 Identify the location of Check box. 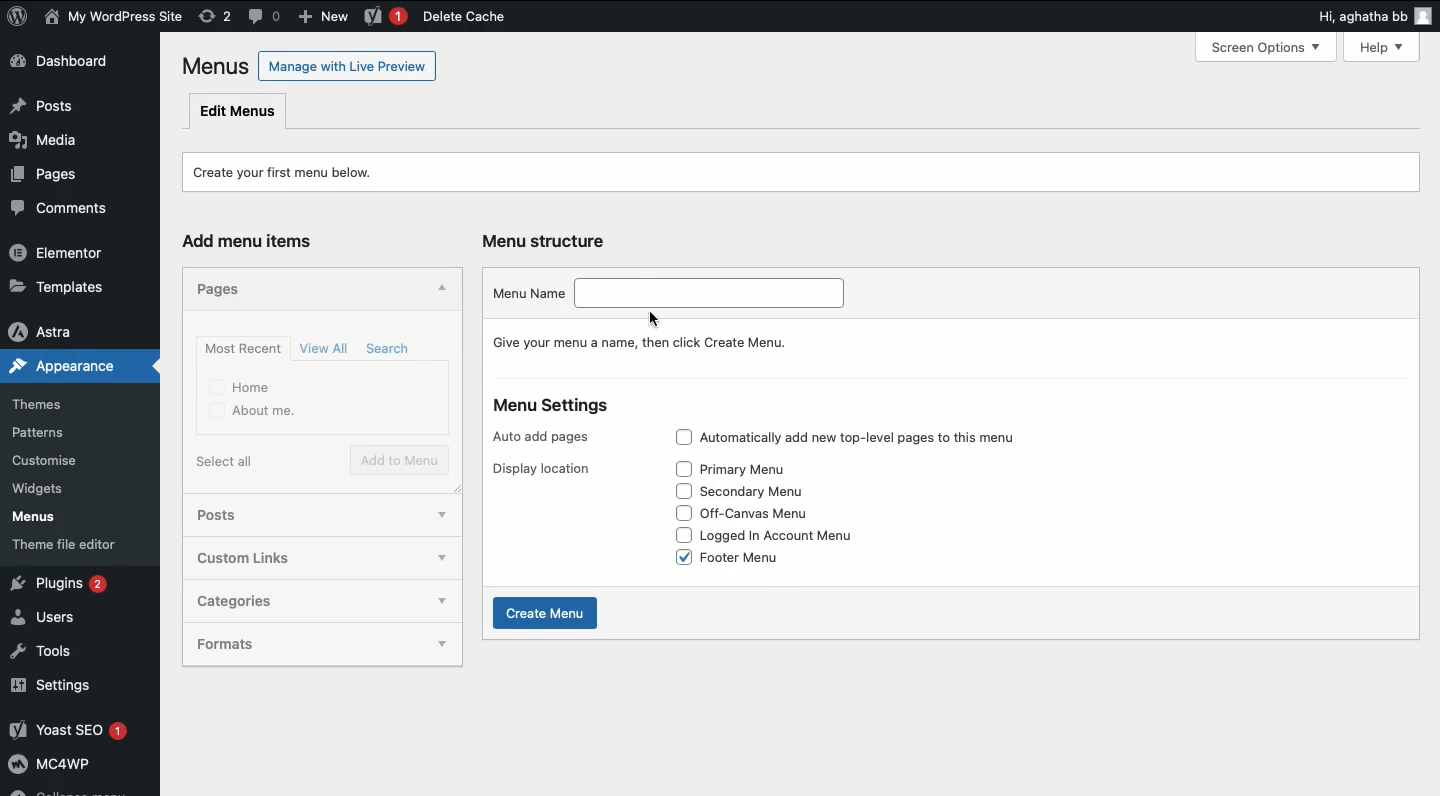
(683, 513).